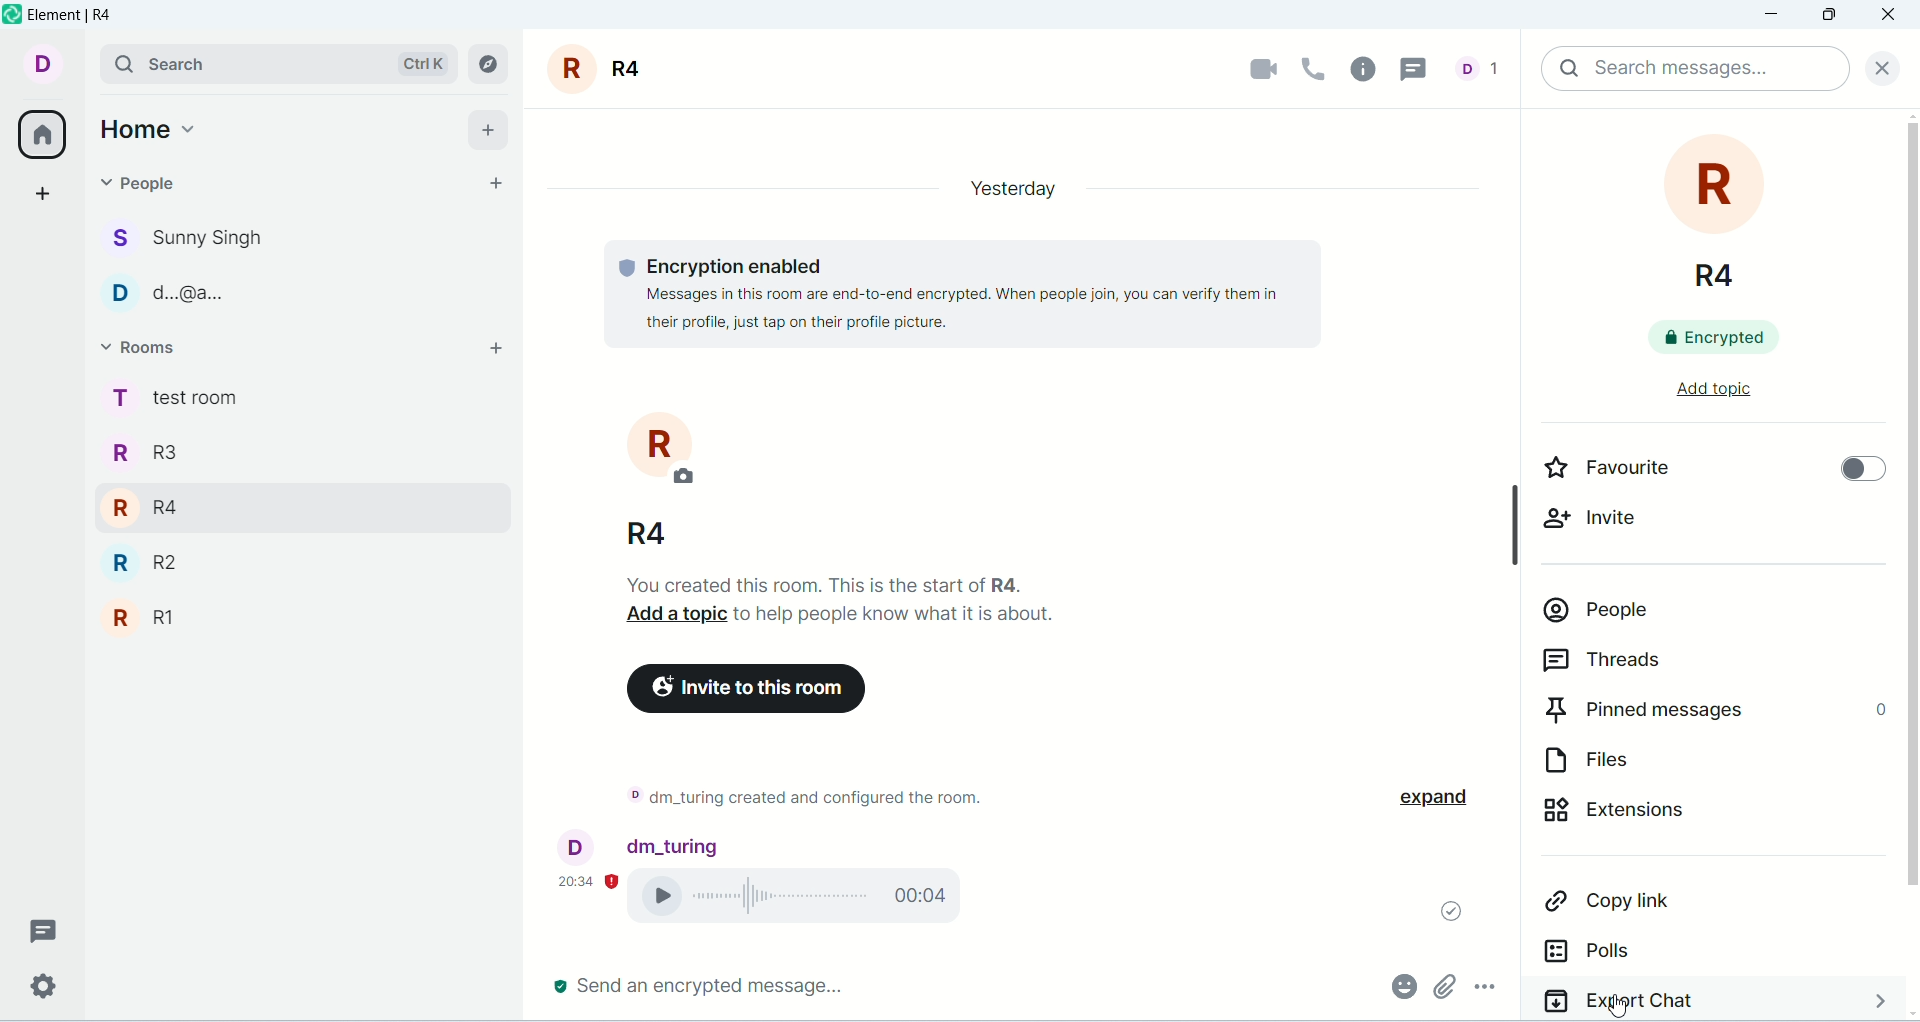  What do you see at coordinates (277, 62) in the screenshot?
I see `search` at bounding box center [277, 62].